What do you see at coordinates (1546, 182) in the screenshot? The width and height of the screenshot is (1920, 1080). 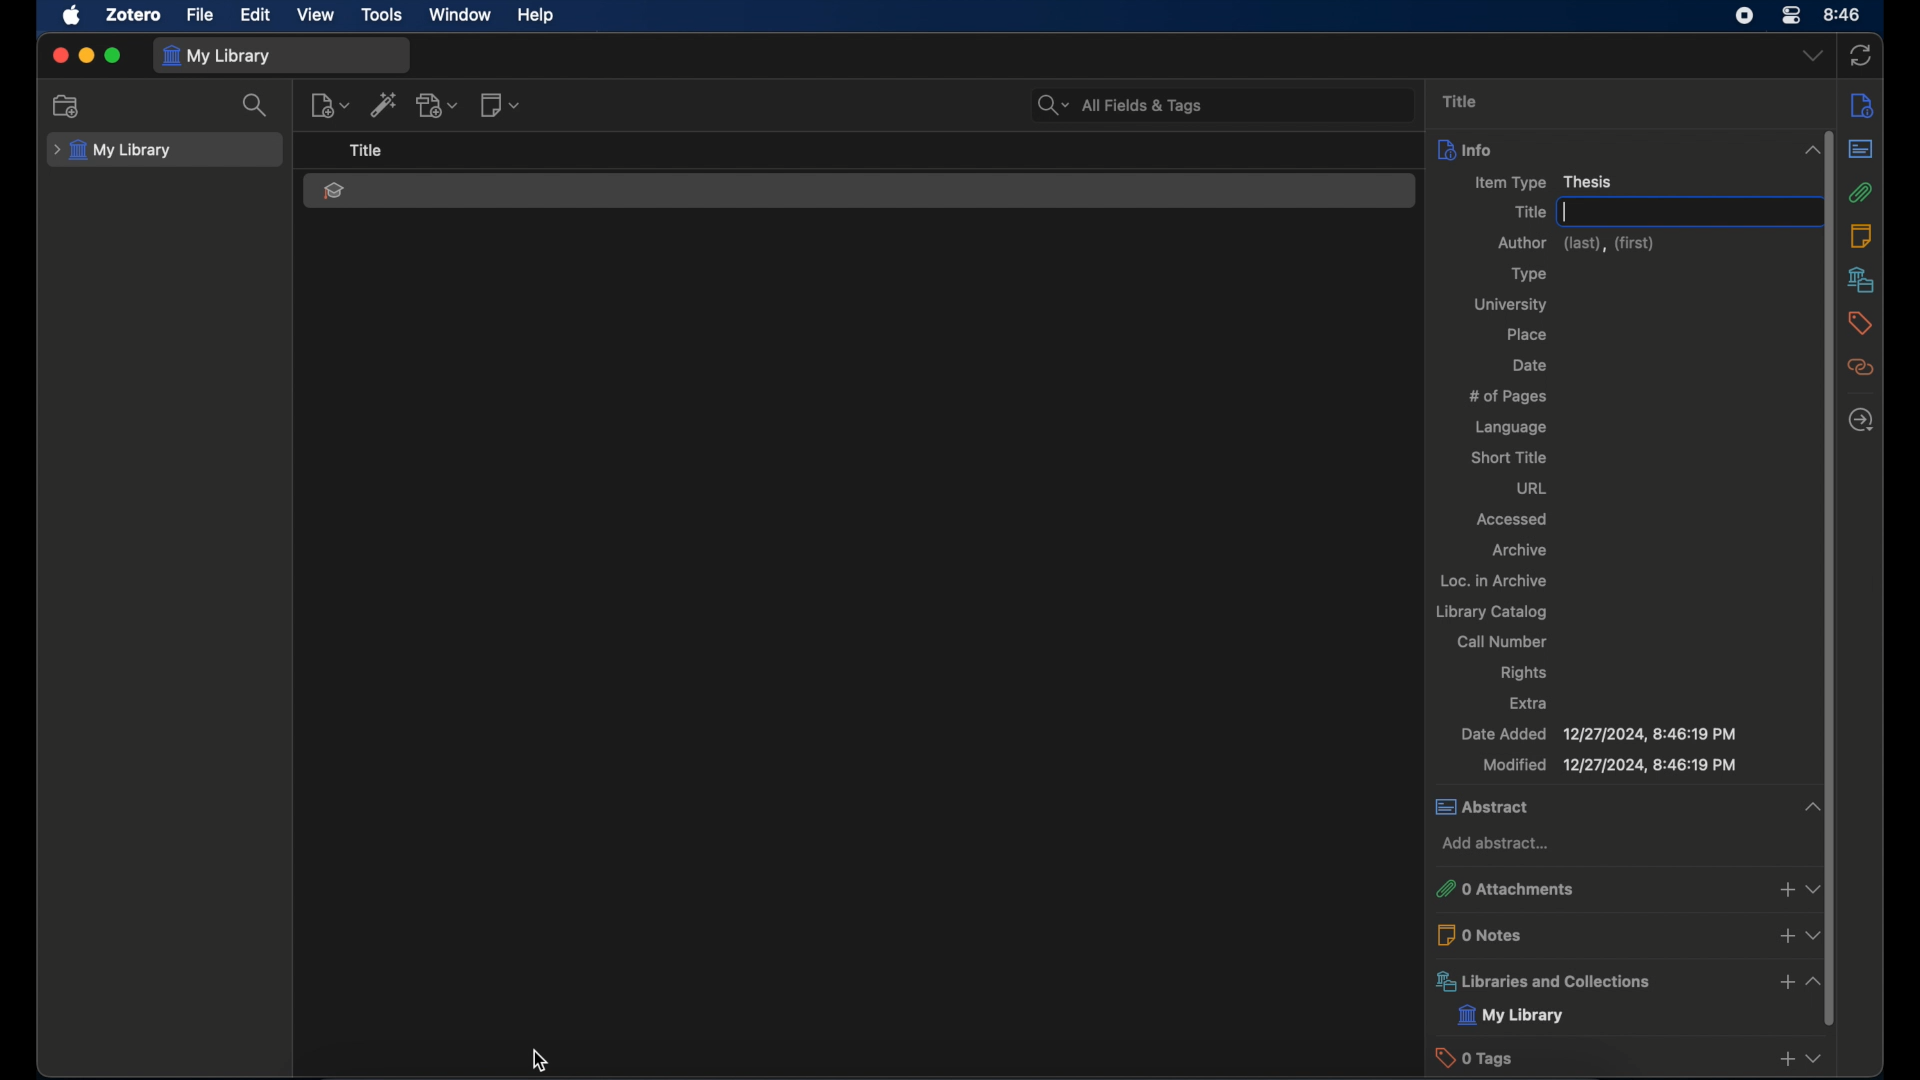 I see `item type` at bounding box center [1546, 182].